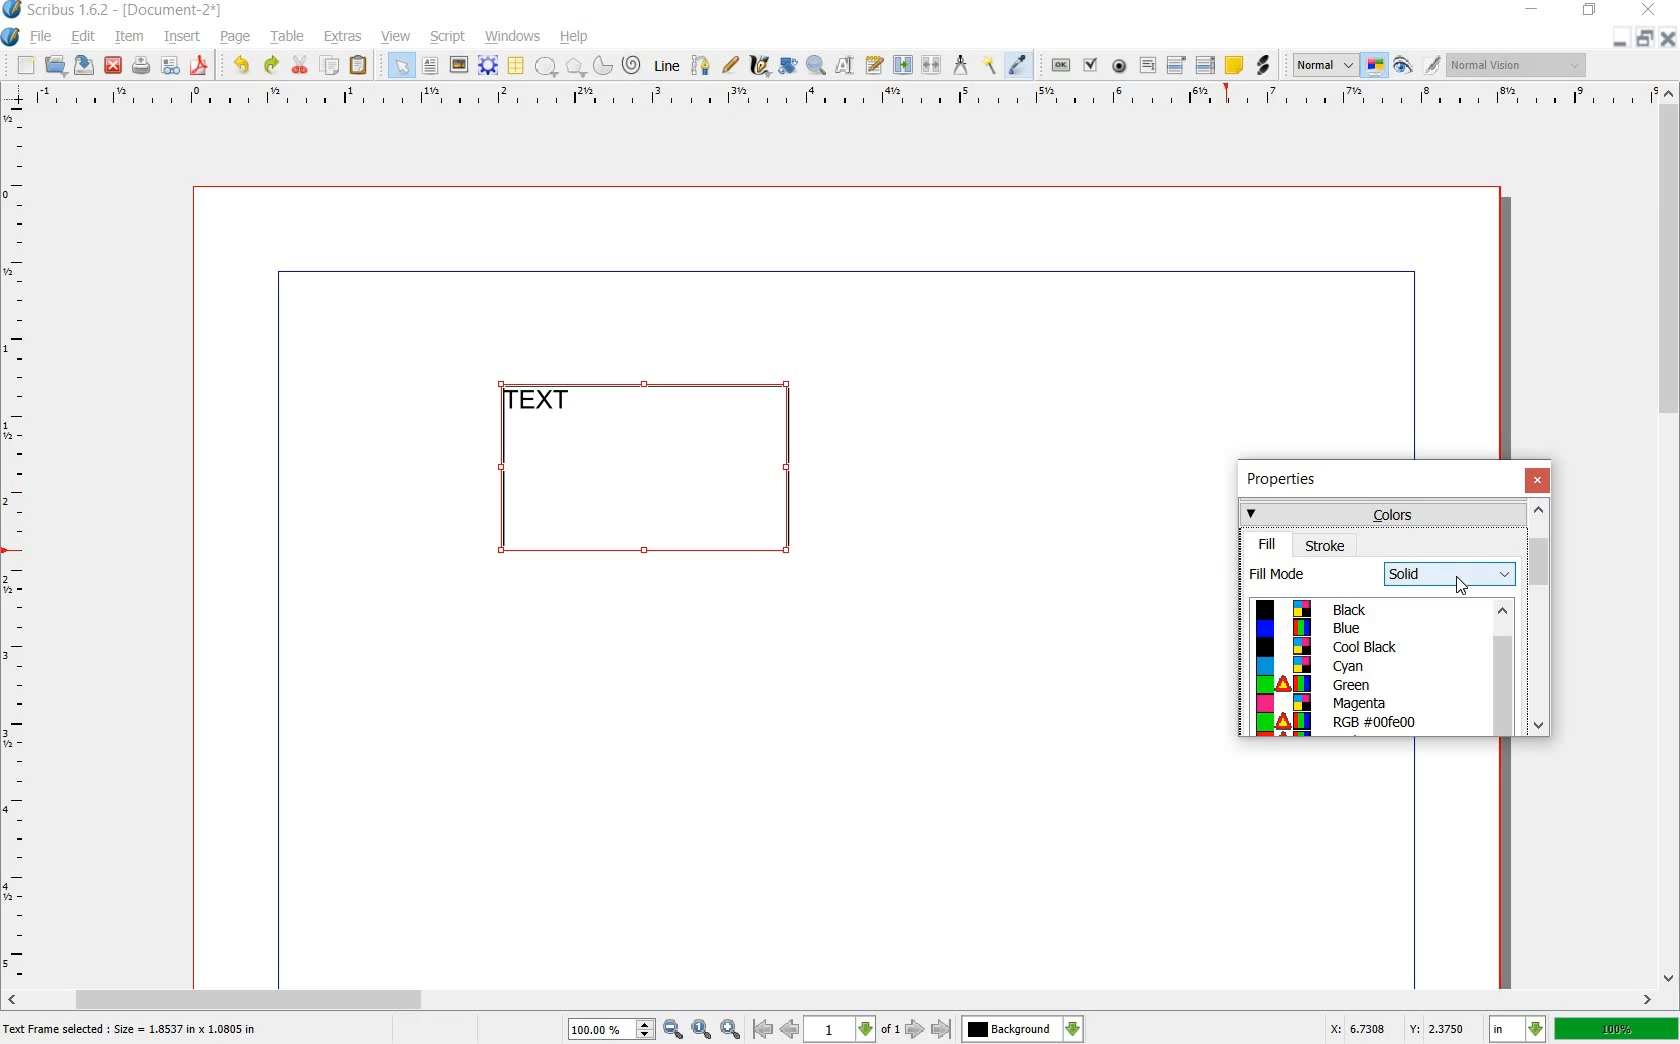  What do you see at coordinates (26, 66) in the screenshot?
I see `new` at bounding box center [26, 66].